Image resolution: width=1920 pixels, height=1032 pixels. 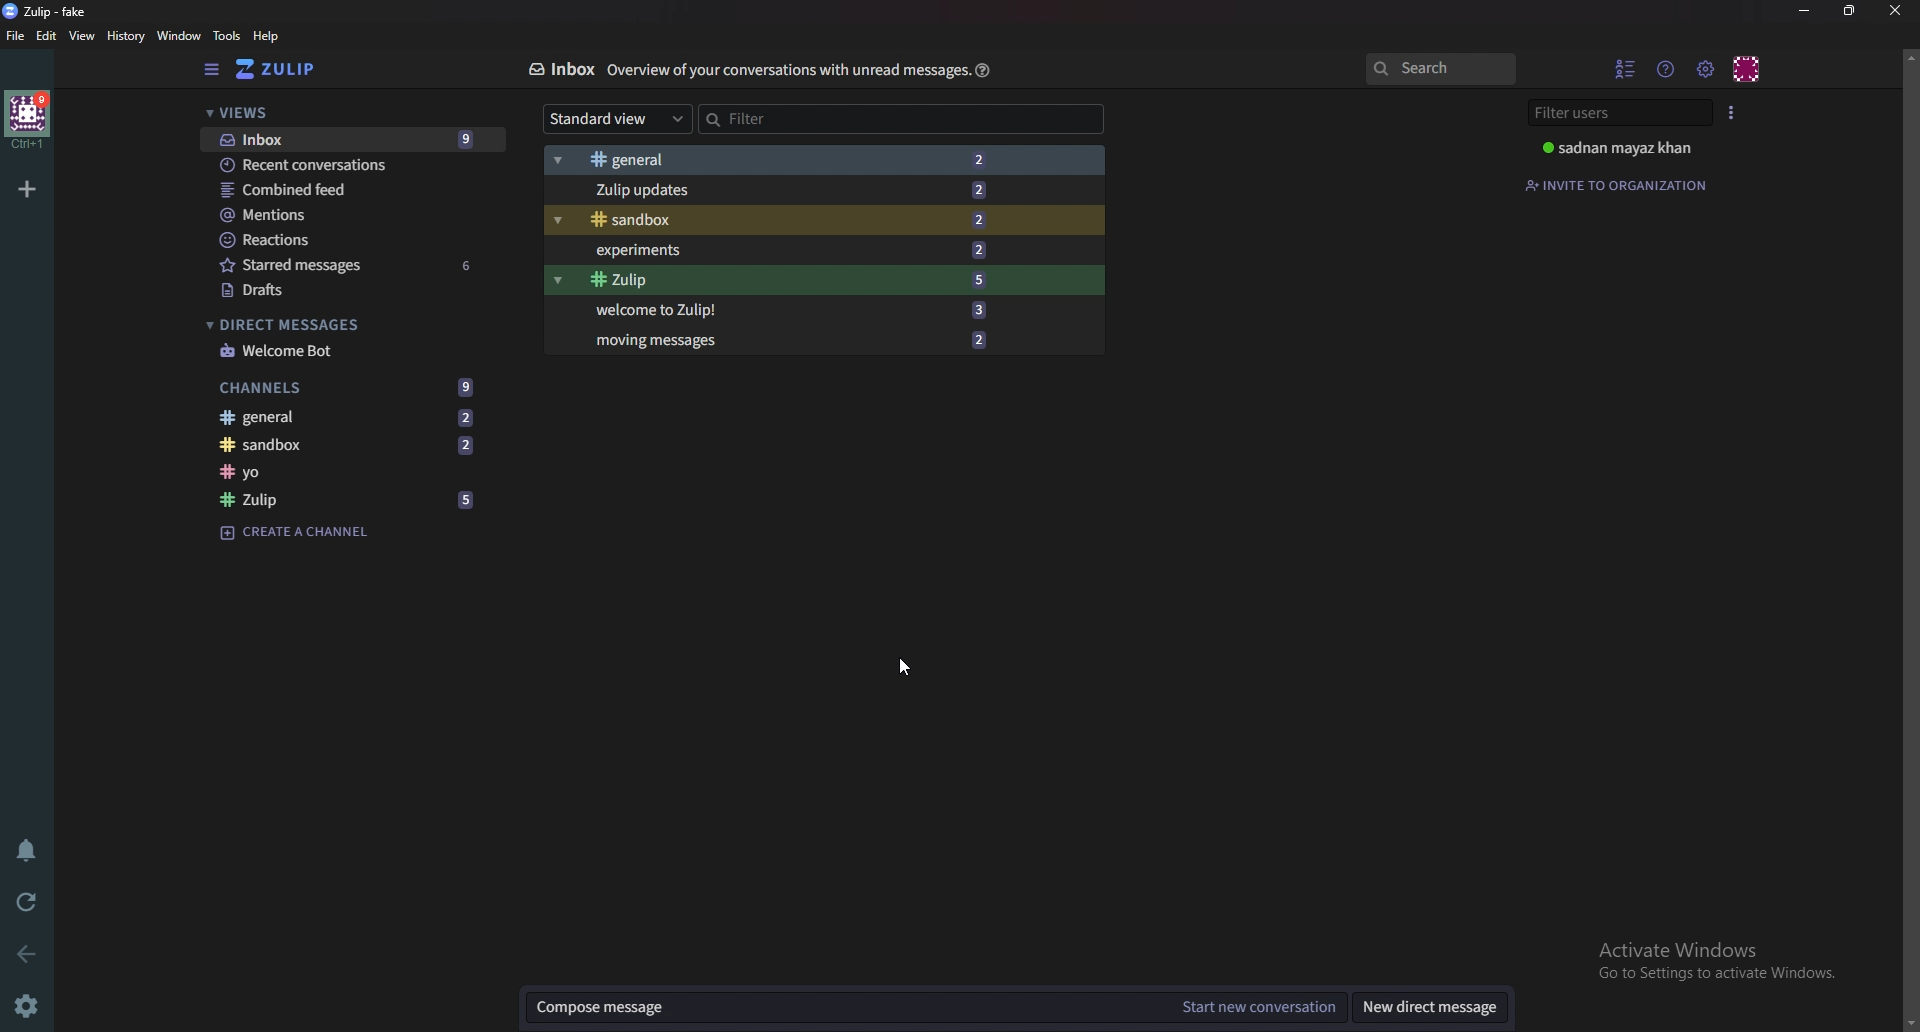 I want to click on close, so click(x=1898, y=12).